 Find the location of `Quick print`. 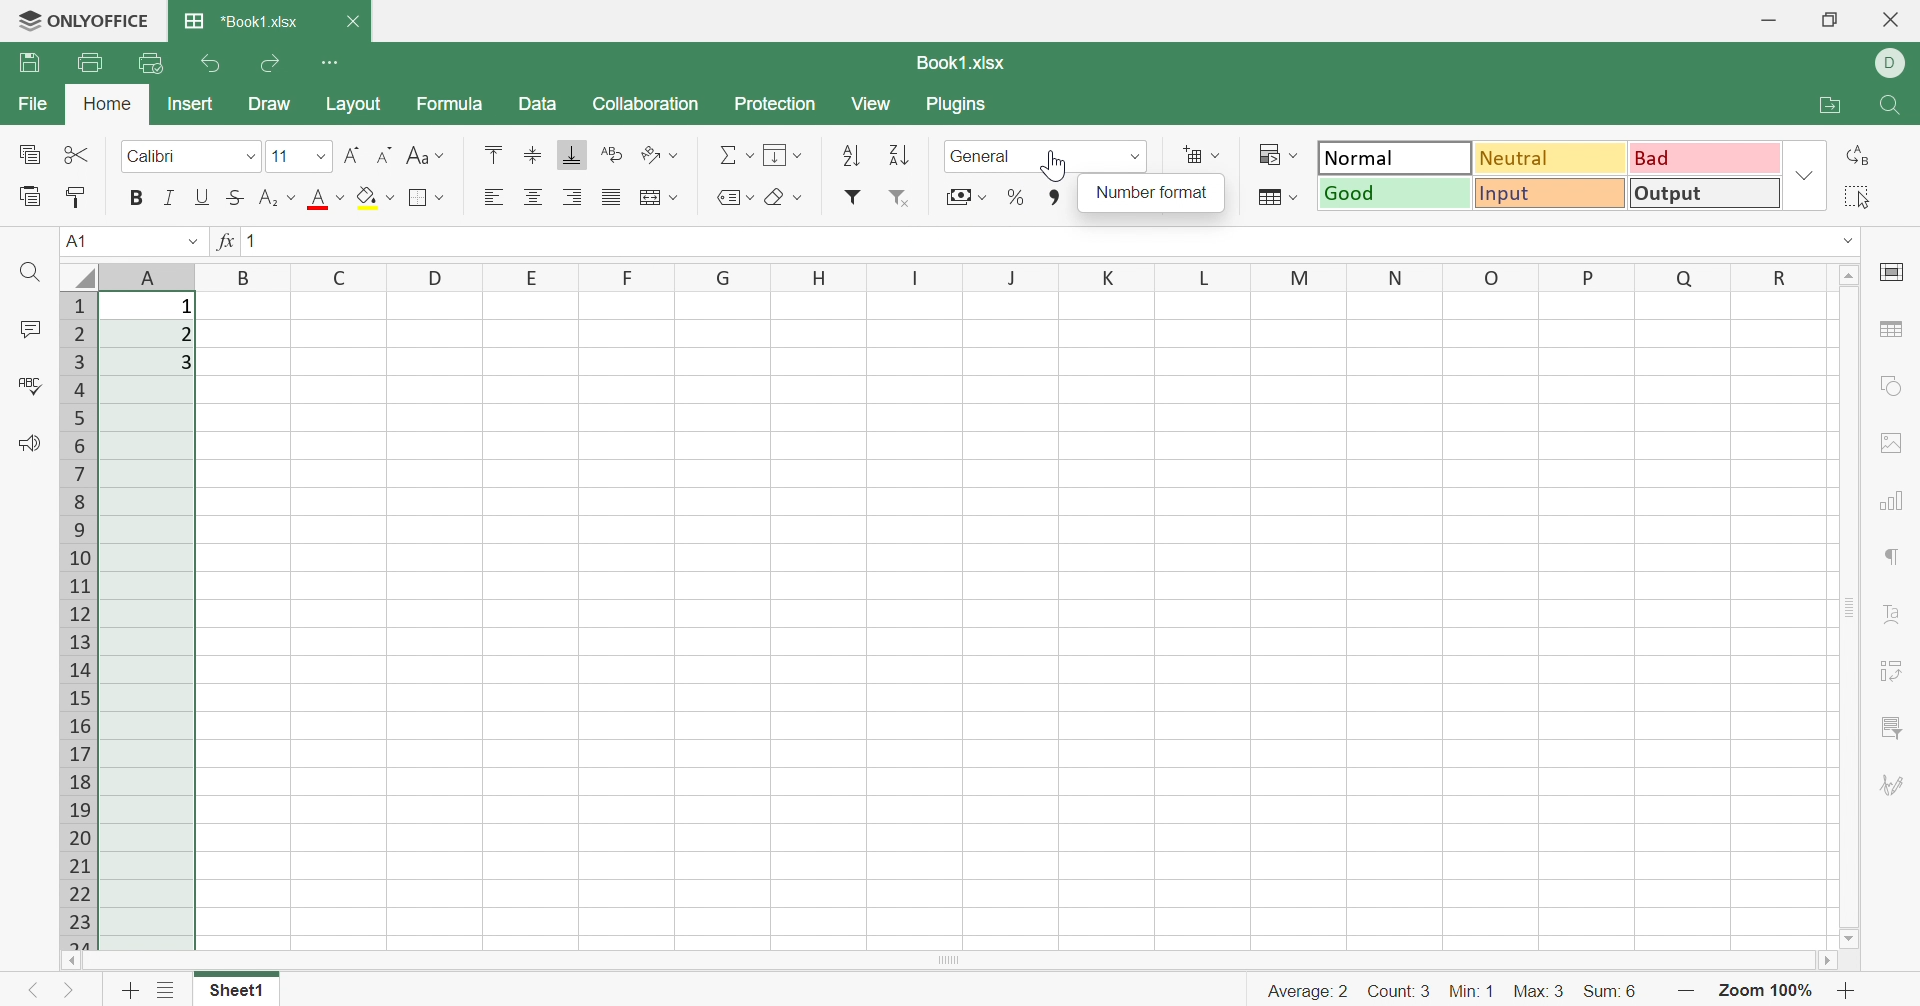

Quick print is located at coordinates (154, 63).